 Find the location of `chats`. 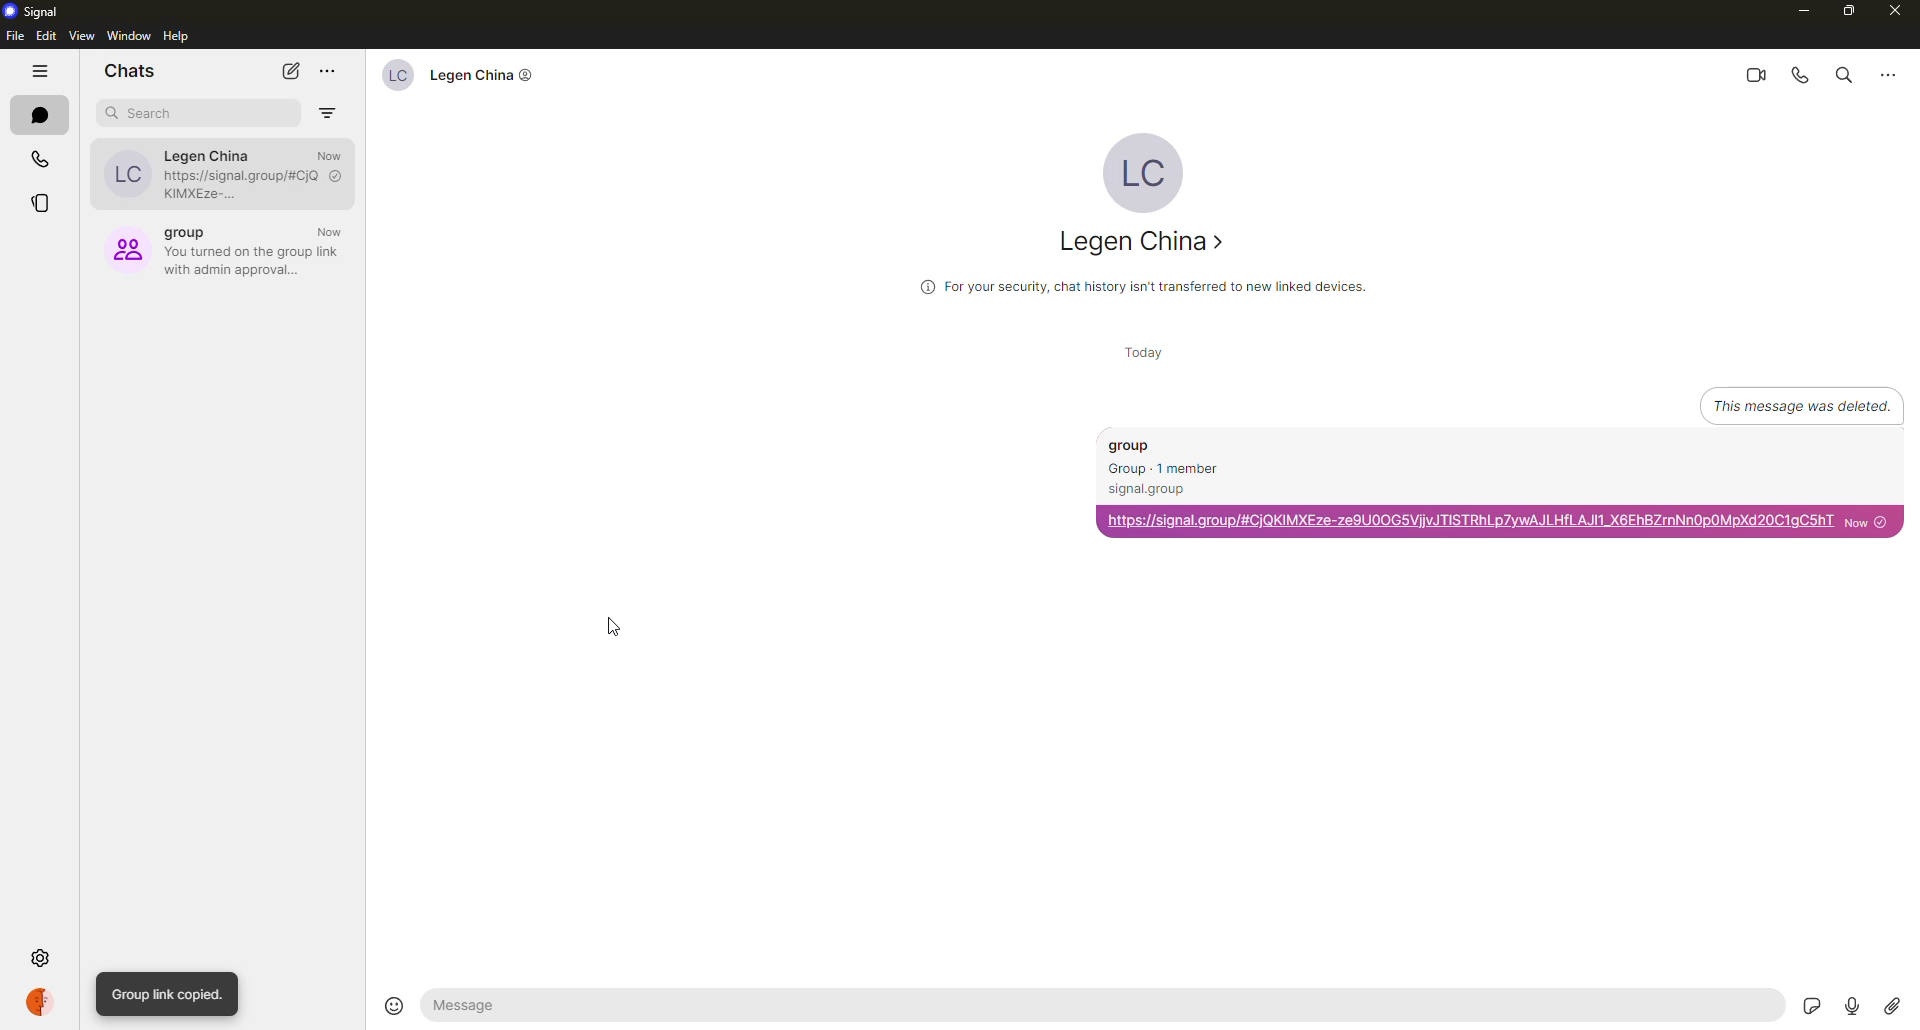

chats is located at coordinates (42, 116).